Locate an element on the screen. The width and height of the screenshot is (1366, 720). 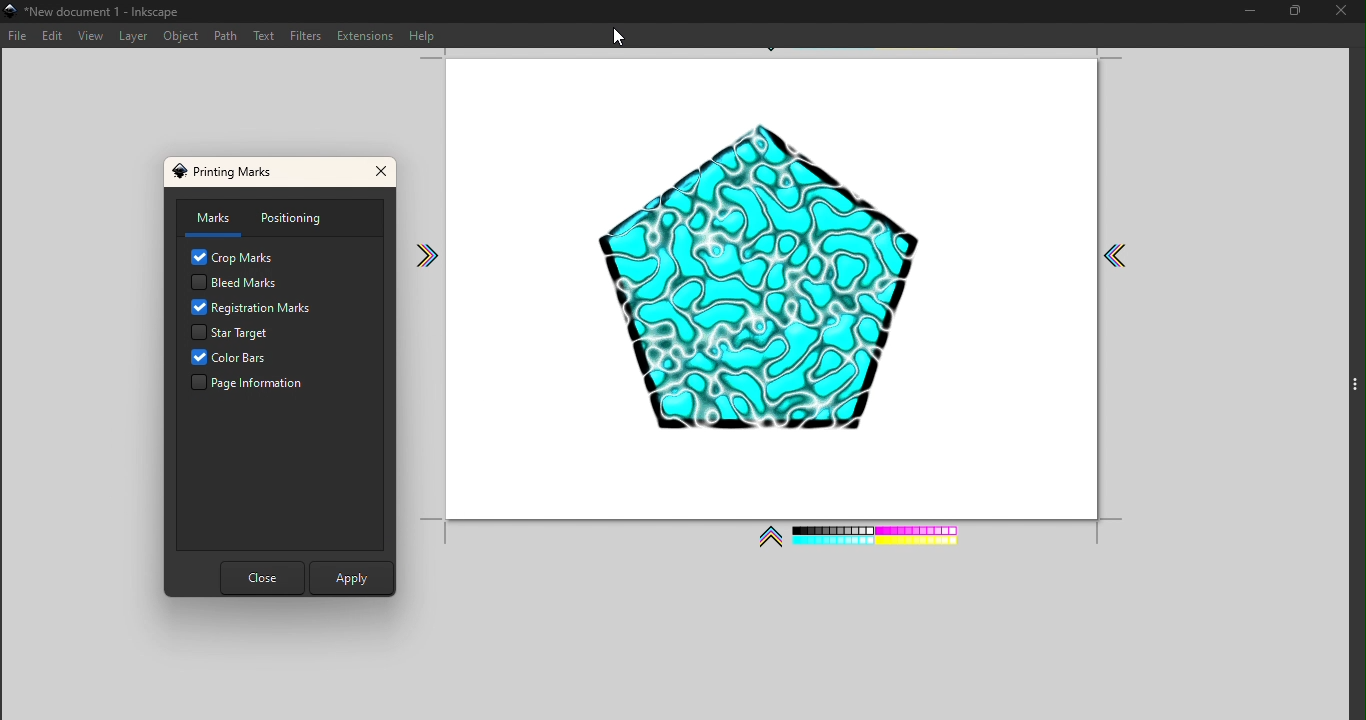
File is located at coordinates (18, 35).